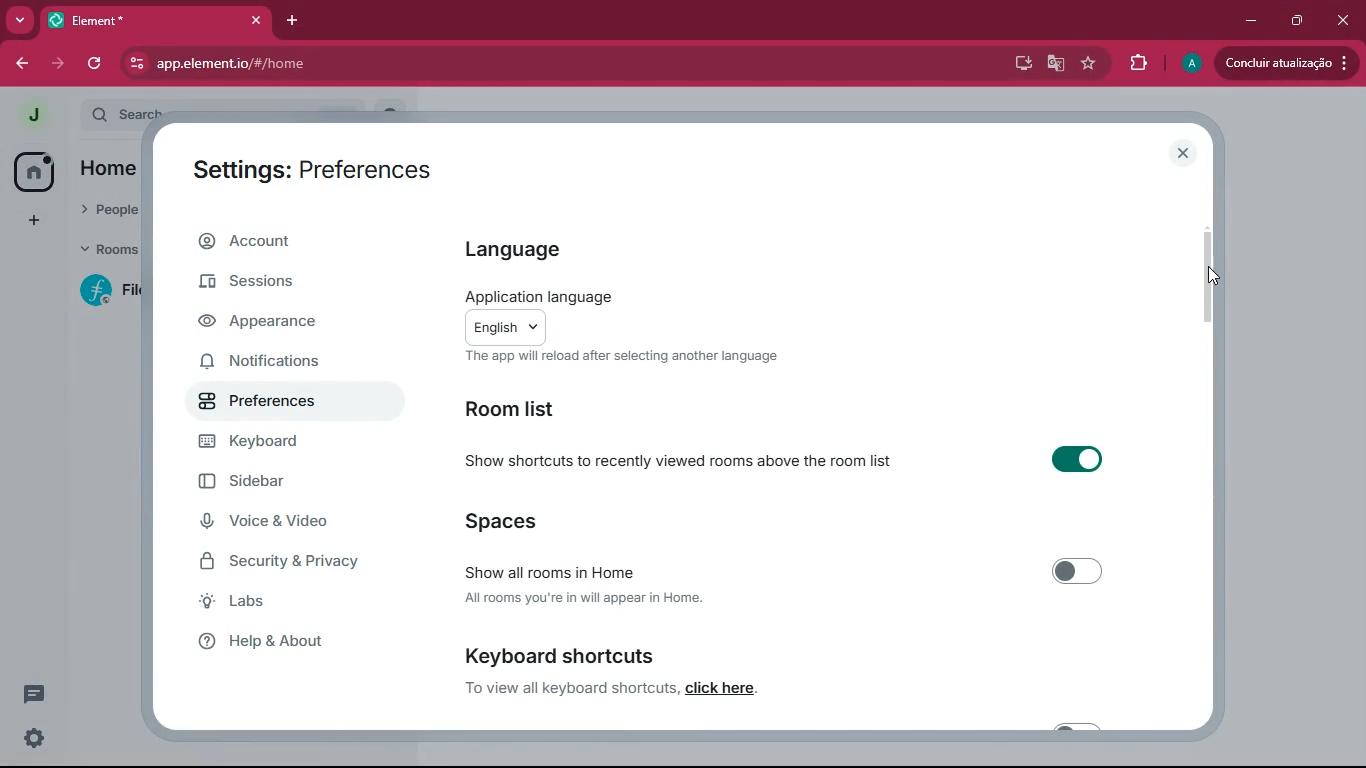 The image size is (1366, 768). Describe the element at coordinates (97, 64) in the screenshot. I see `refresh` at that location.